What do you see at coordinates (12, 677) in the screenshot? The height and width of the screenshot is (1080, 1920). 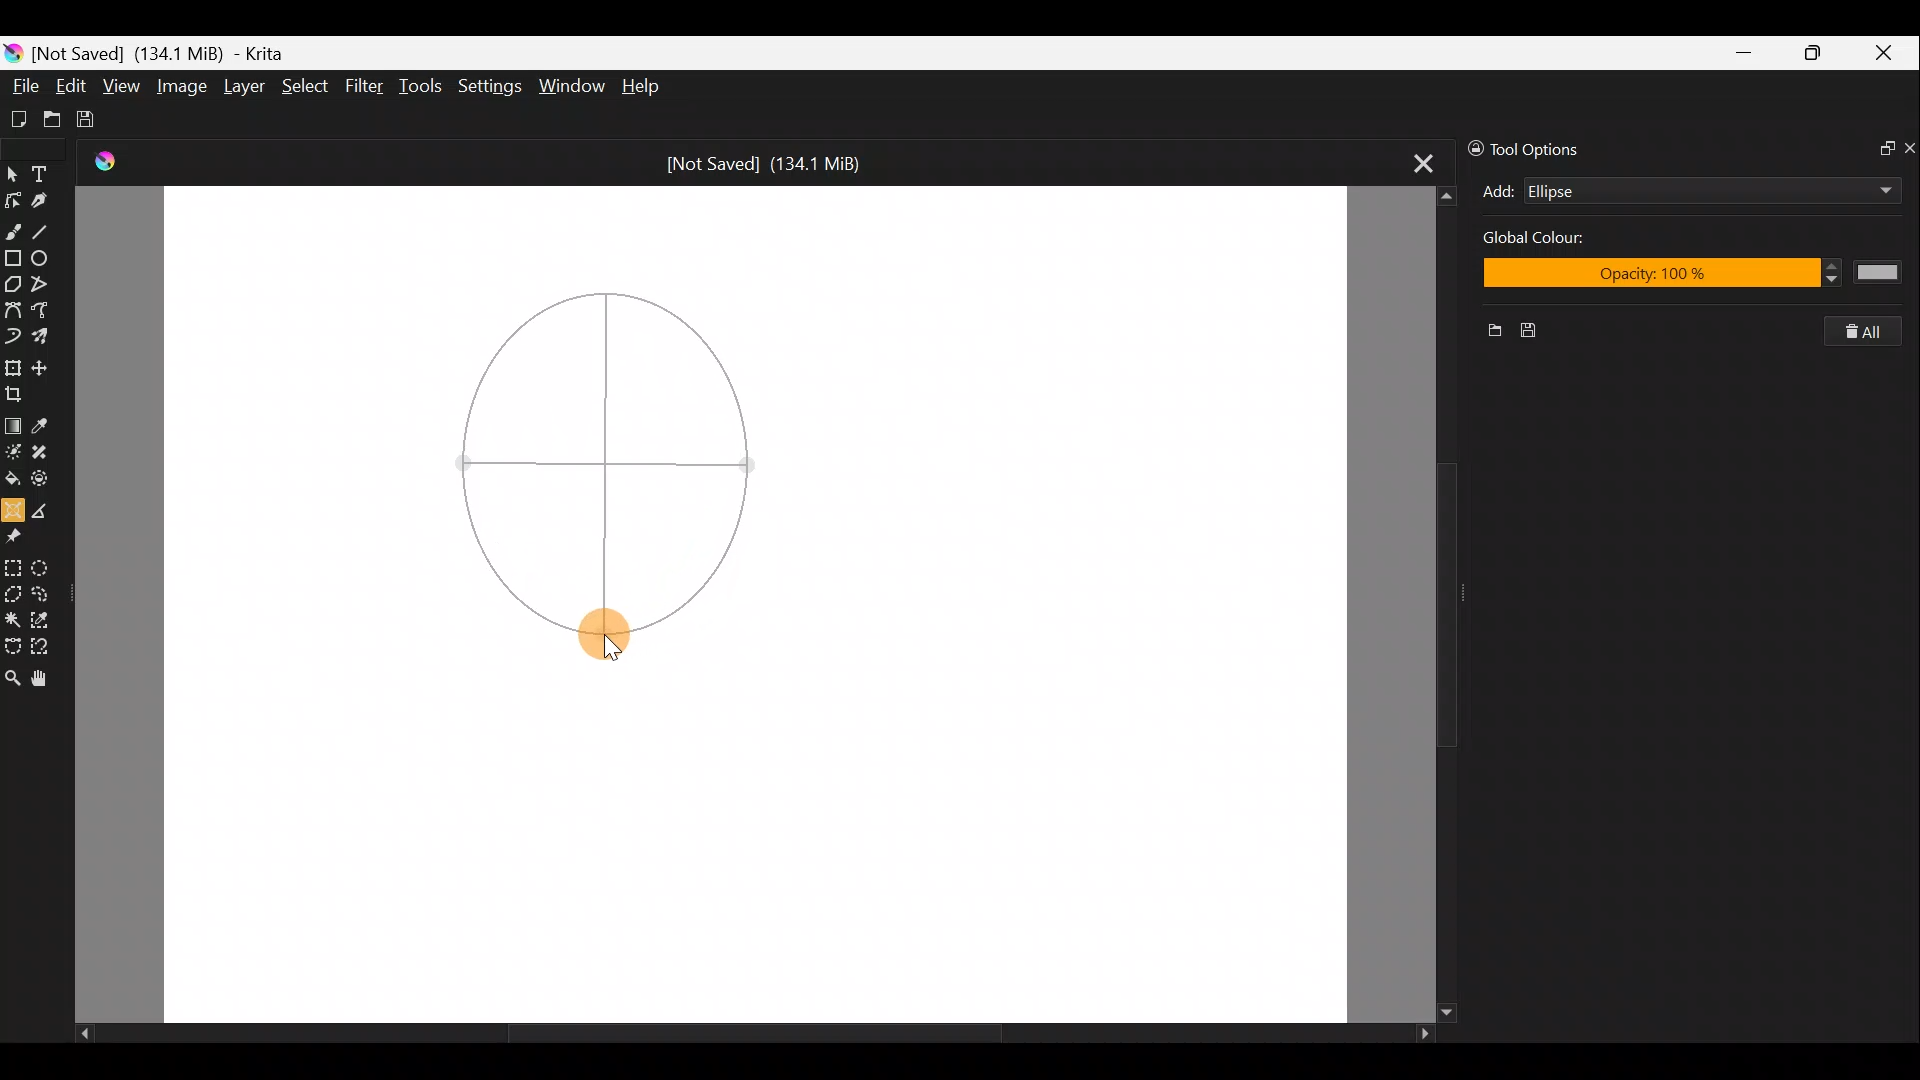 I see `Zoom tool` at bounding box center [12, 677].